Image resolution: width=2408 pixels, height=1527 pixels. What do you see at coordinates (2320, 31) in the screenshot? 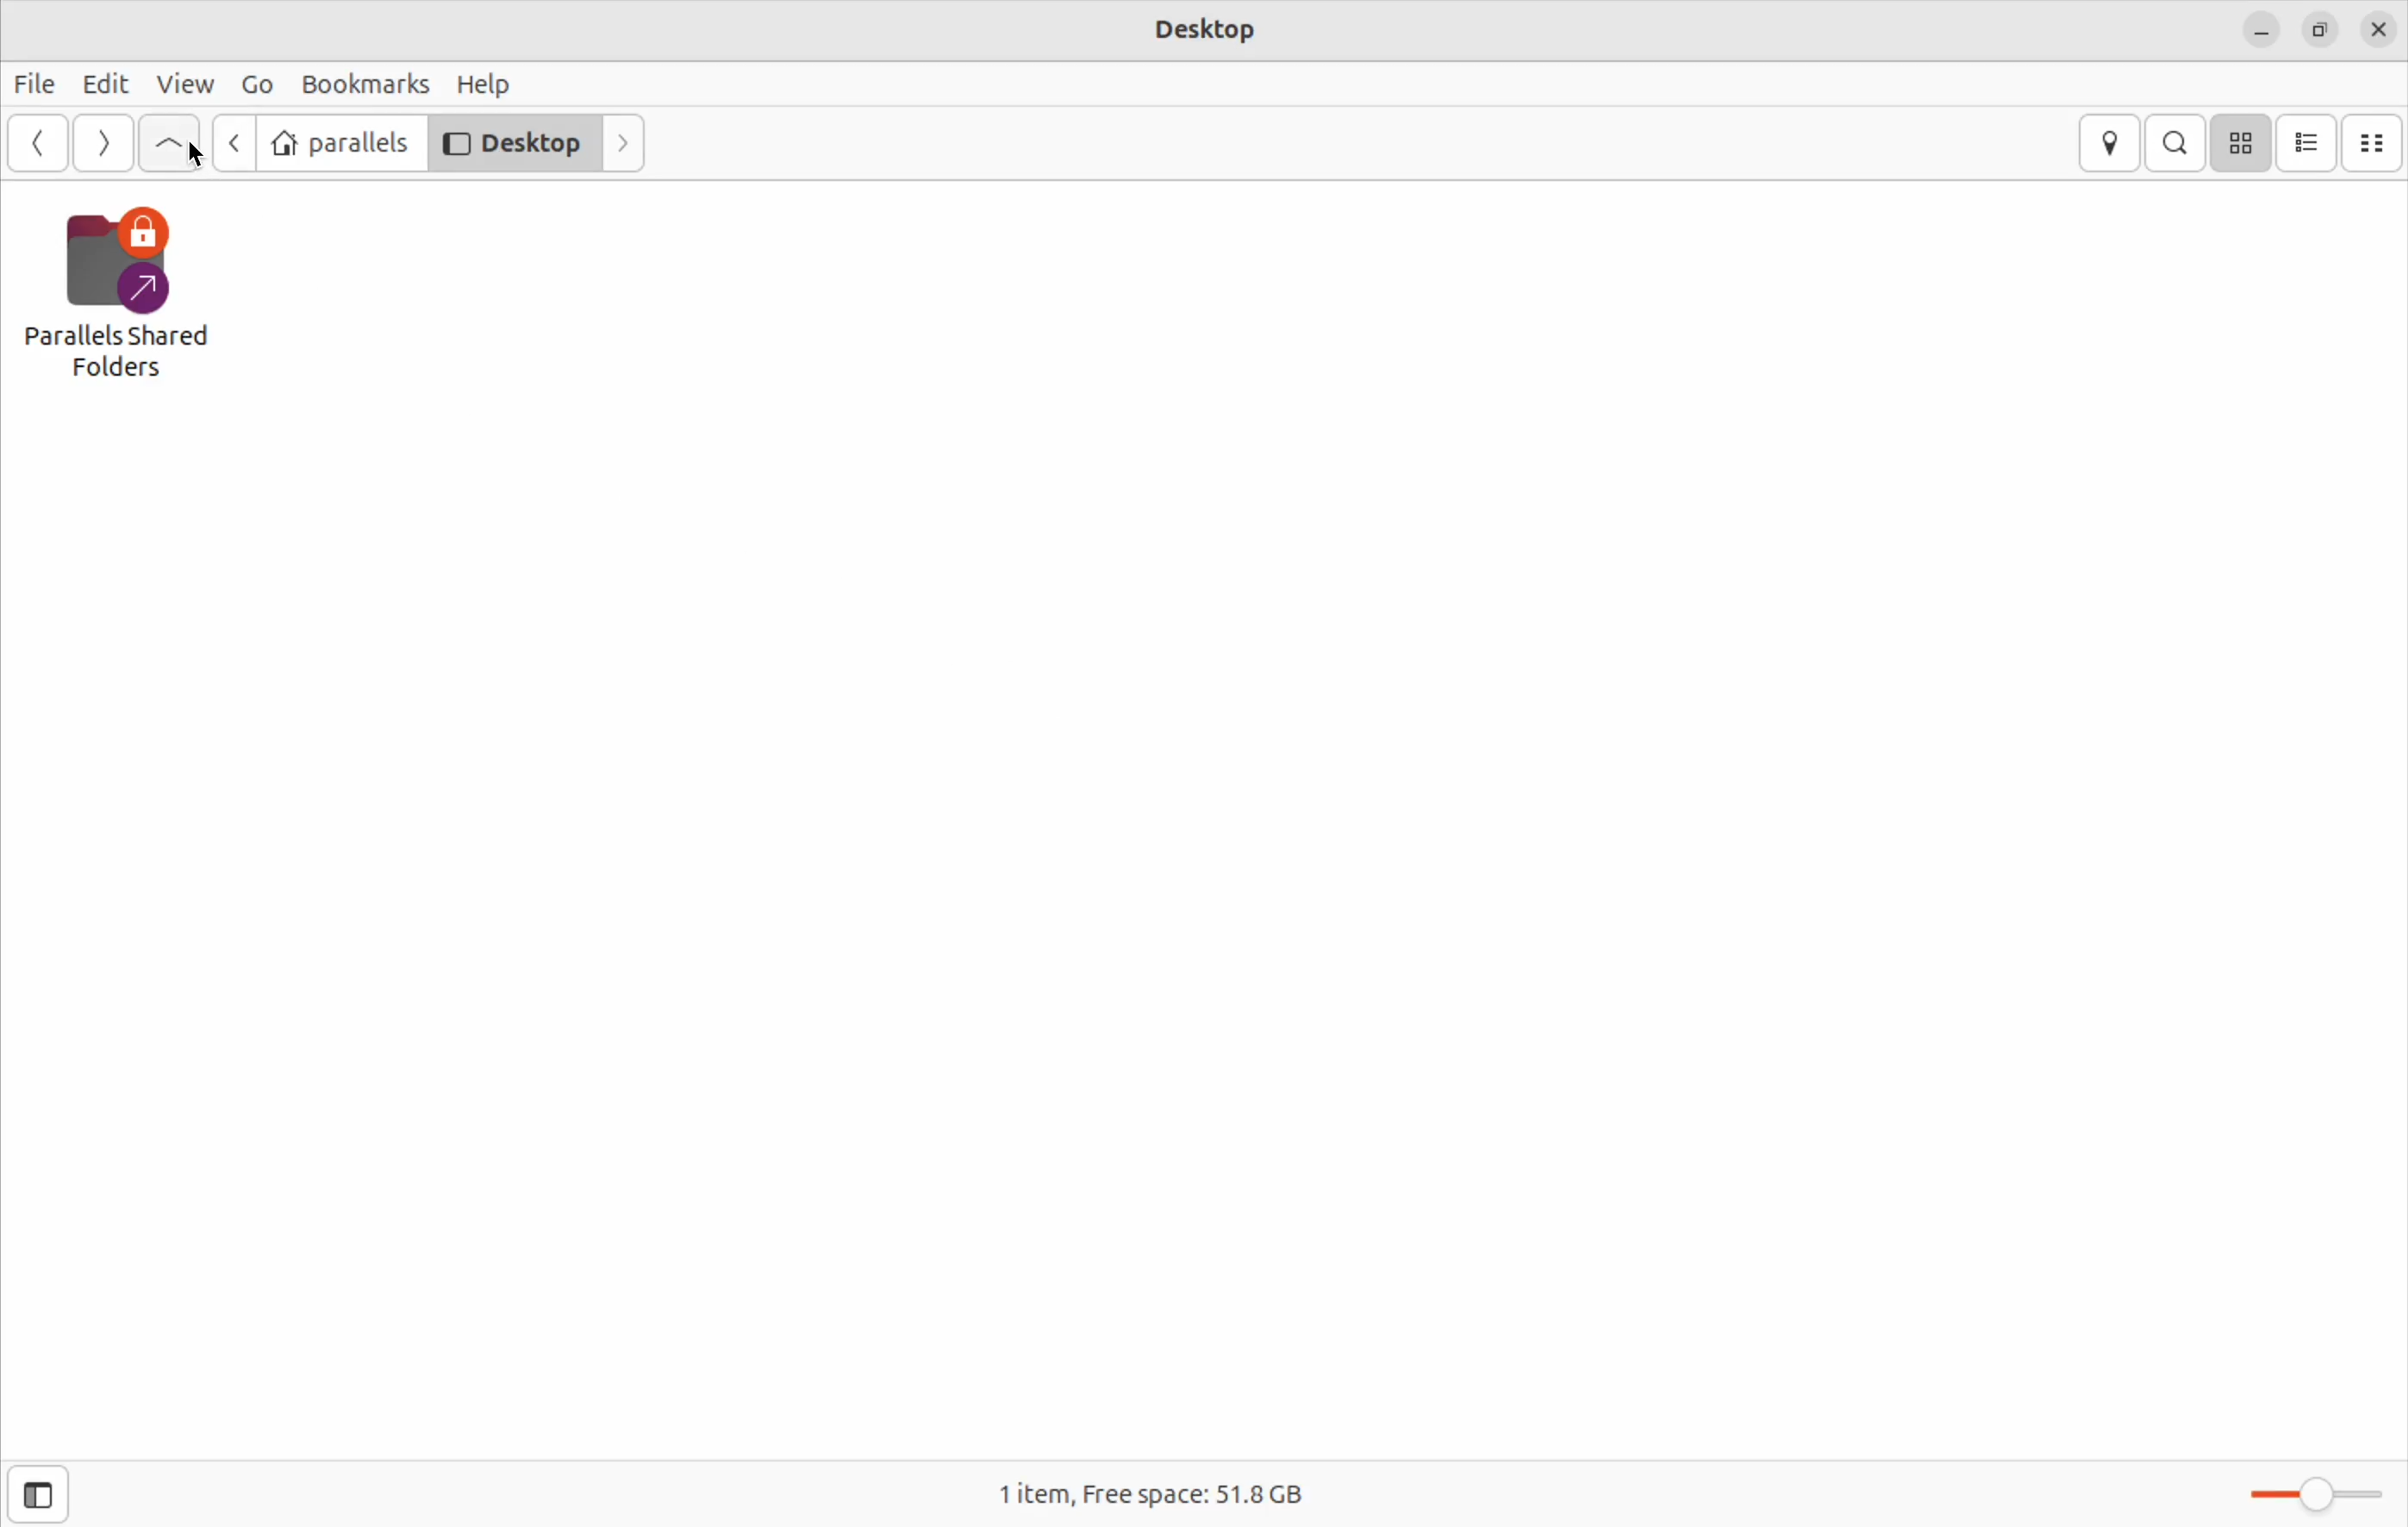
I see `resize` at bounding box center [2320, 31].